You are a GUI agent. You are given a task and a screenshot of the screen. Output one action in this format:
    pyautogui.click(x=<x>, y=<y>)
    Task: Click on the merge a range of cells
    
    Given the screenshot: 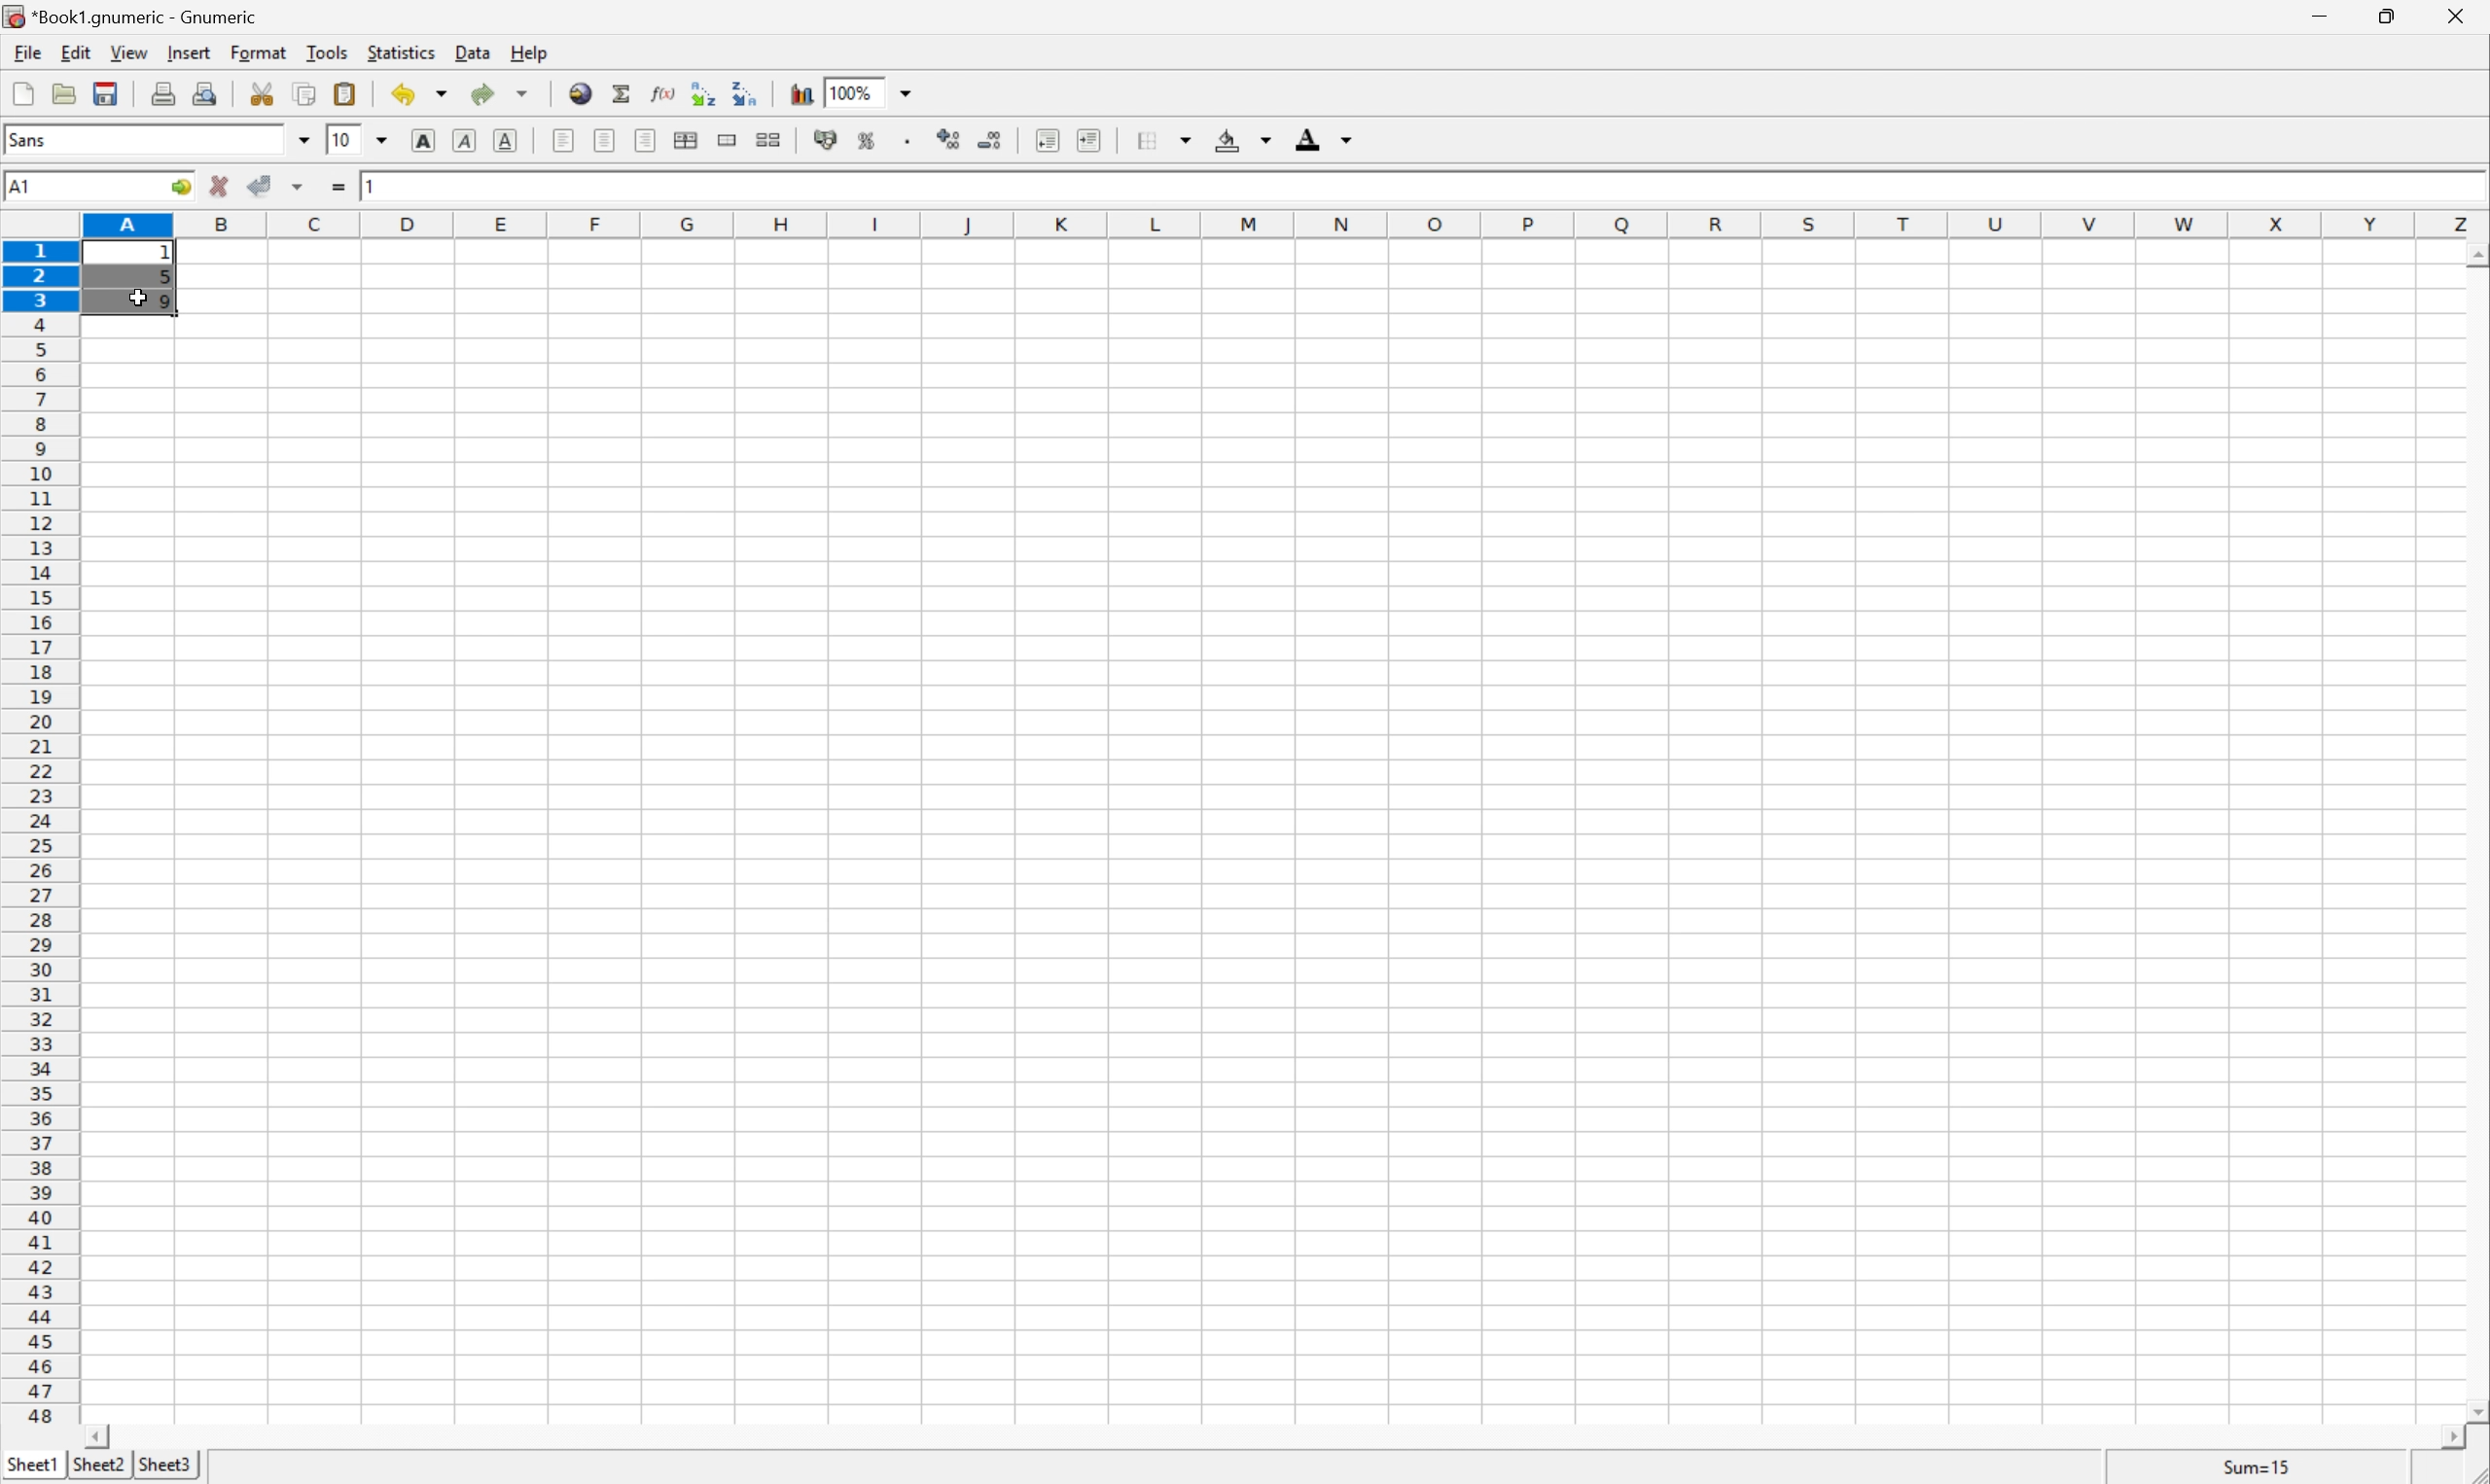 What is the action you would take?
    pyautogui.click(x=733, y=140)
    